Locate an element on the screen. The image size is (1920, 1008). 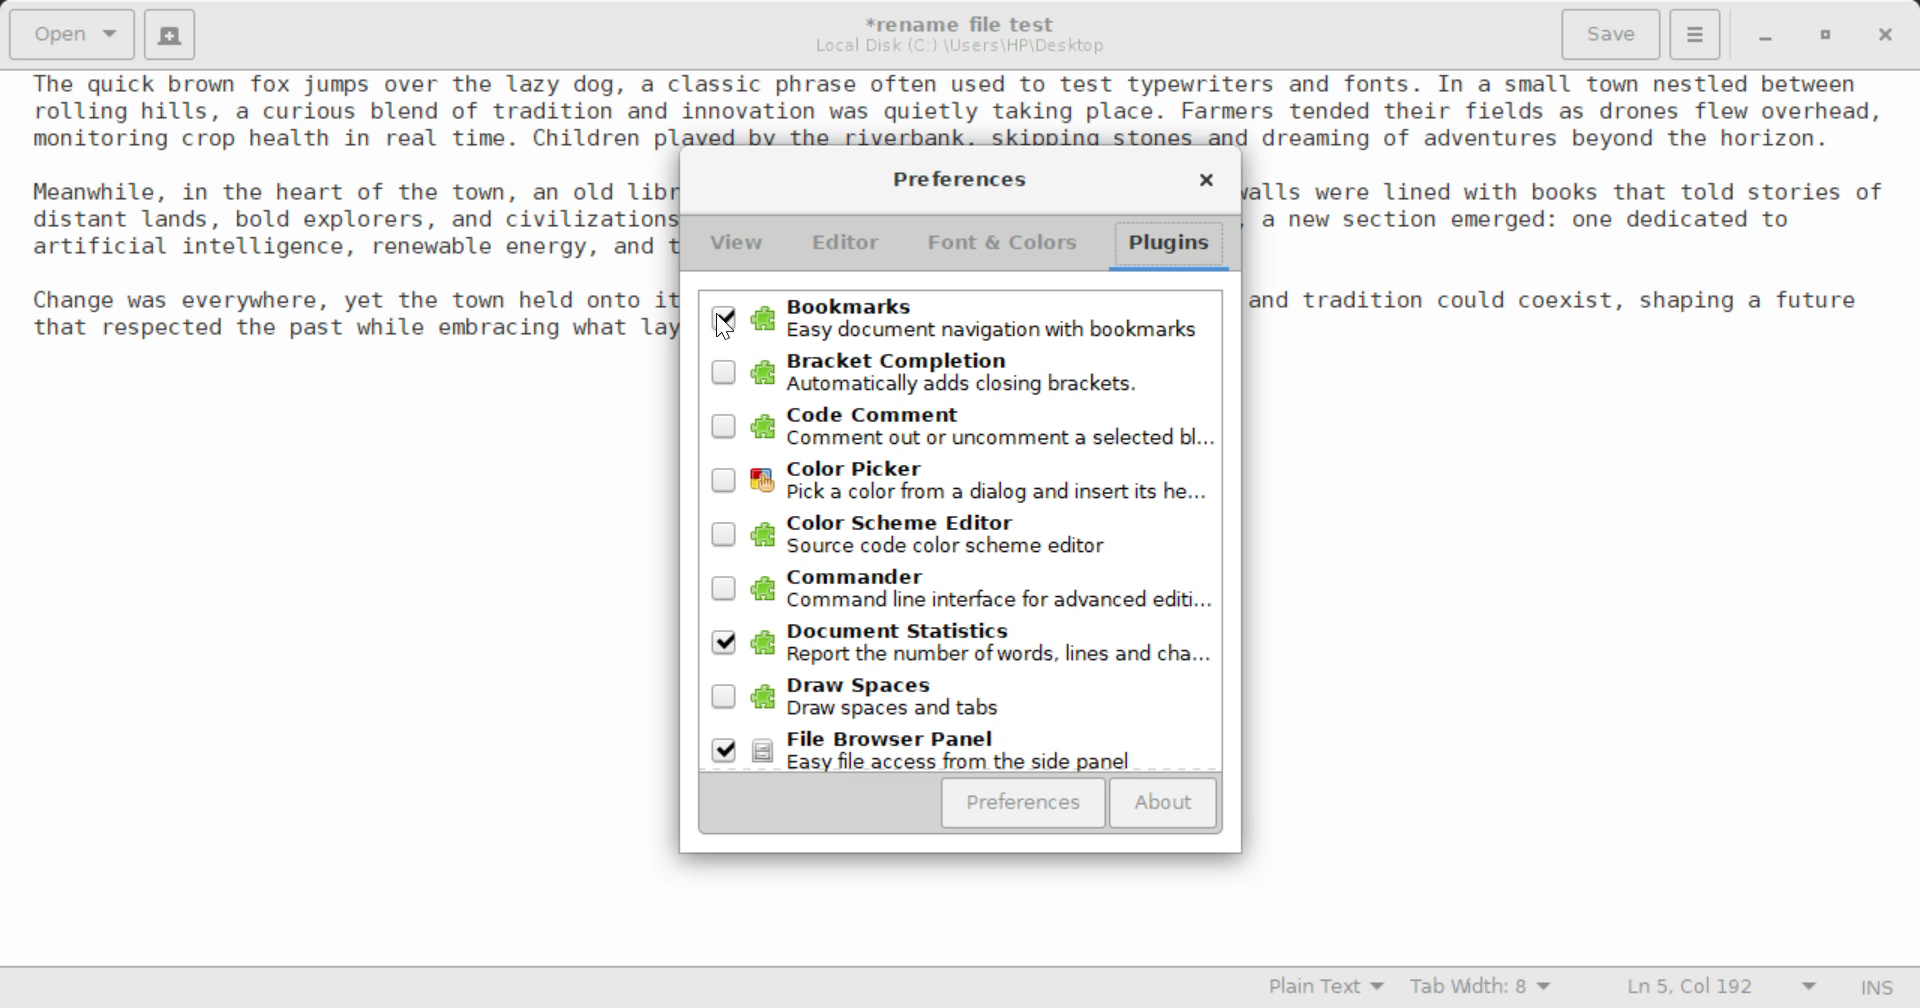
Tab Width  is located at coordinates (1484, 989).